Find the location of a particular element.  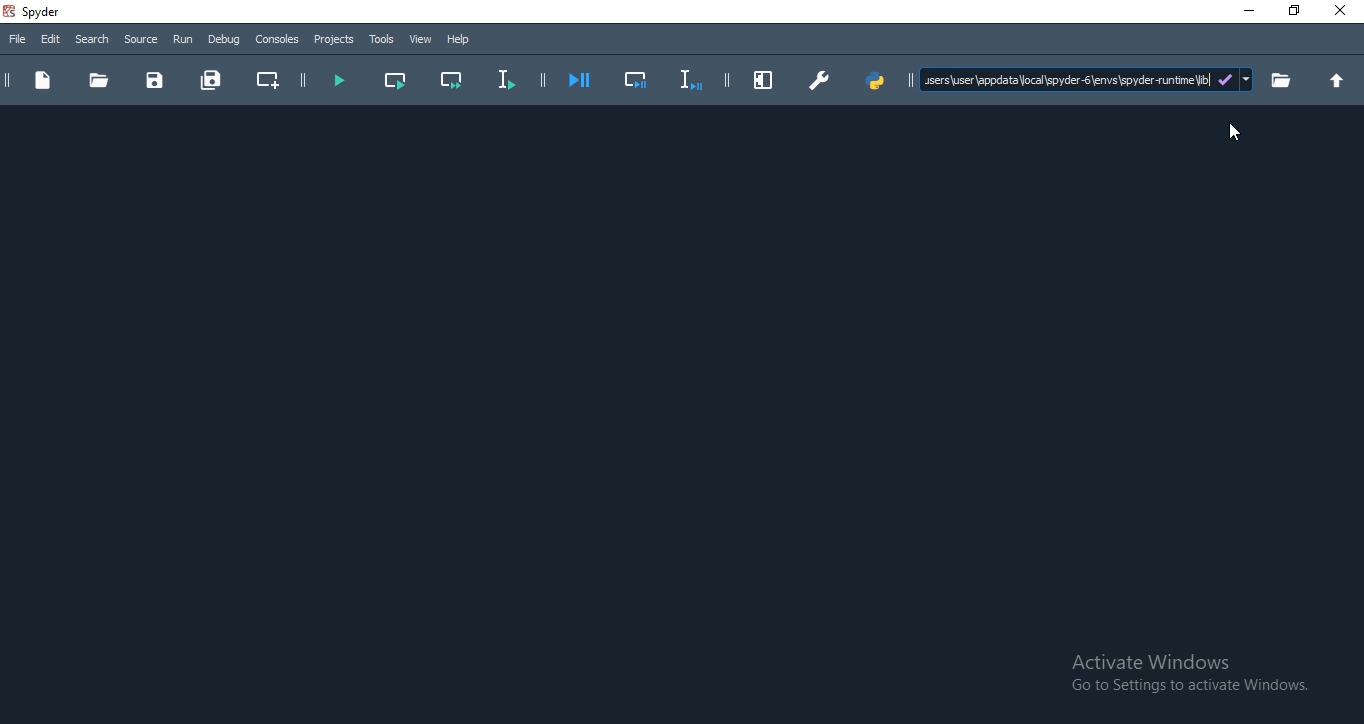

up folder is located at coordinates (1341, 81).